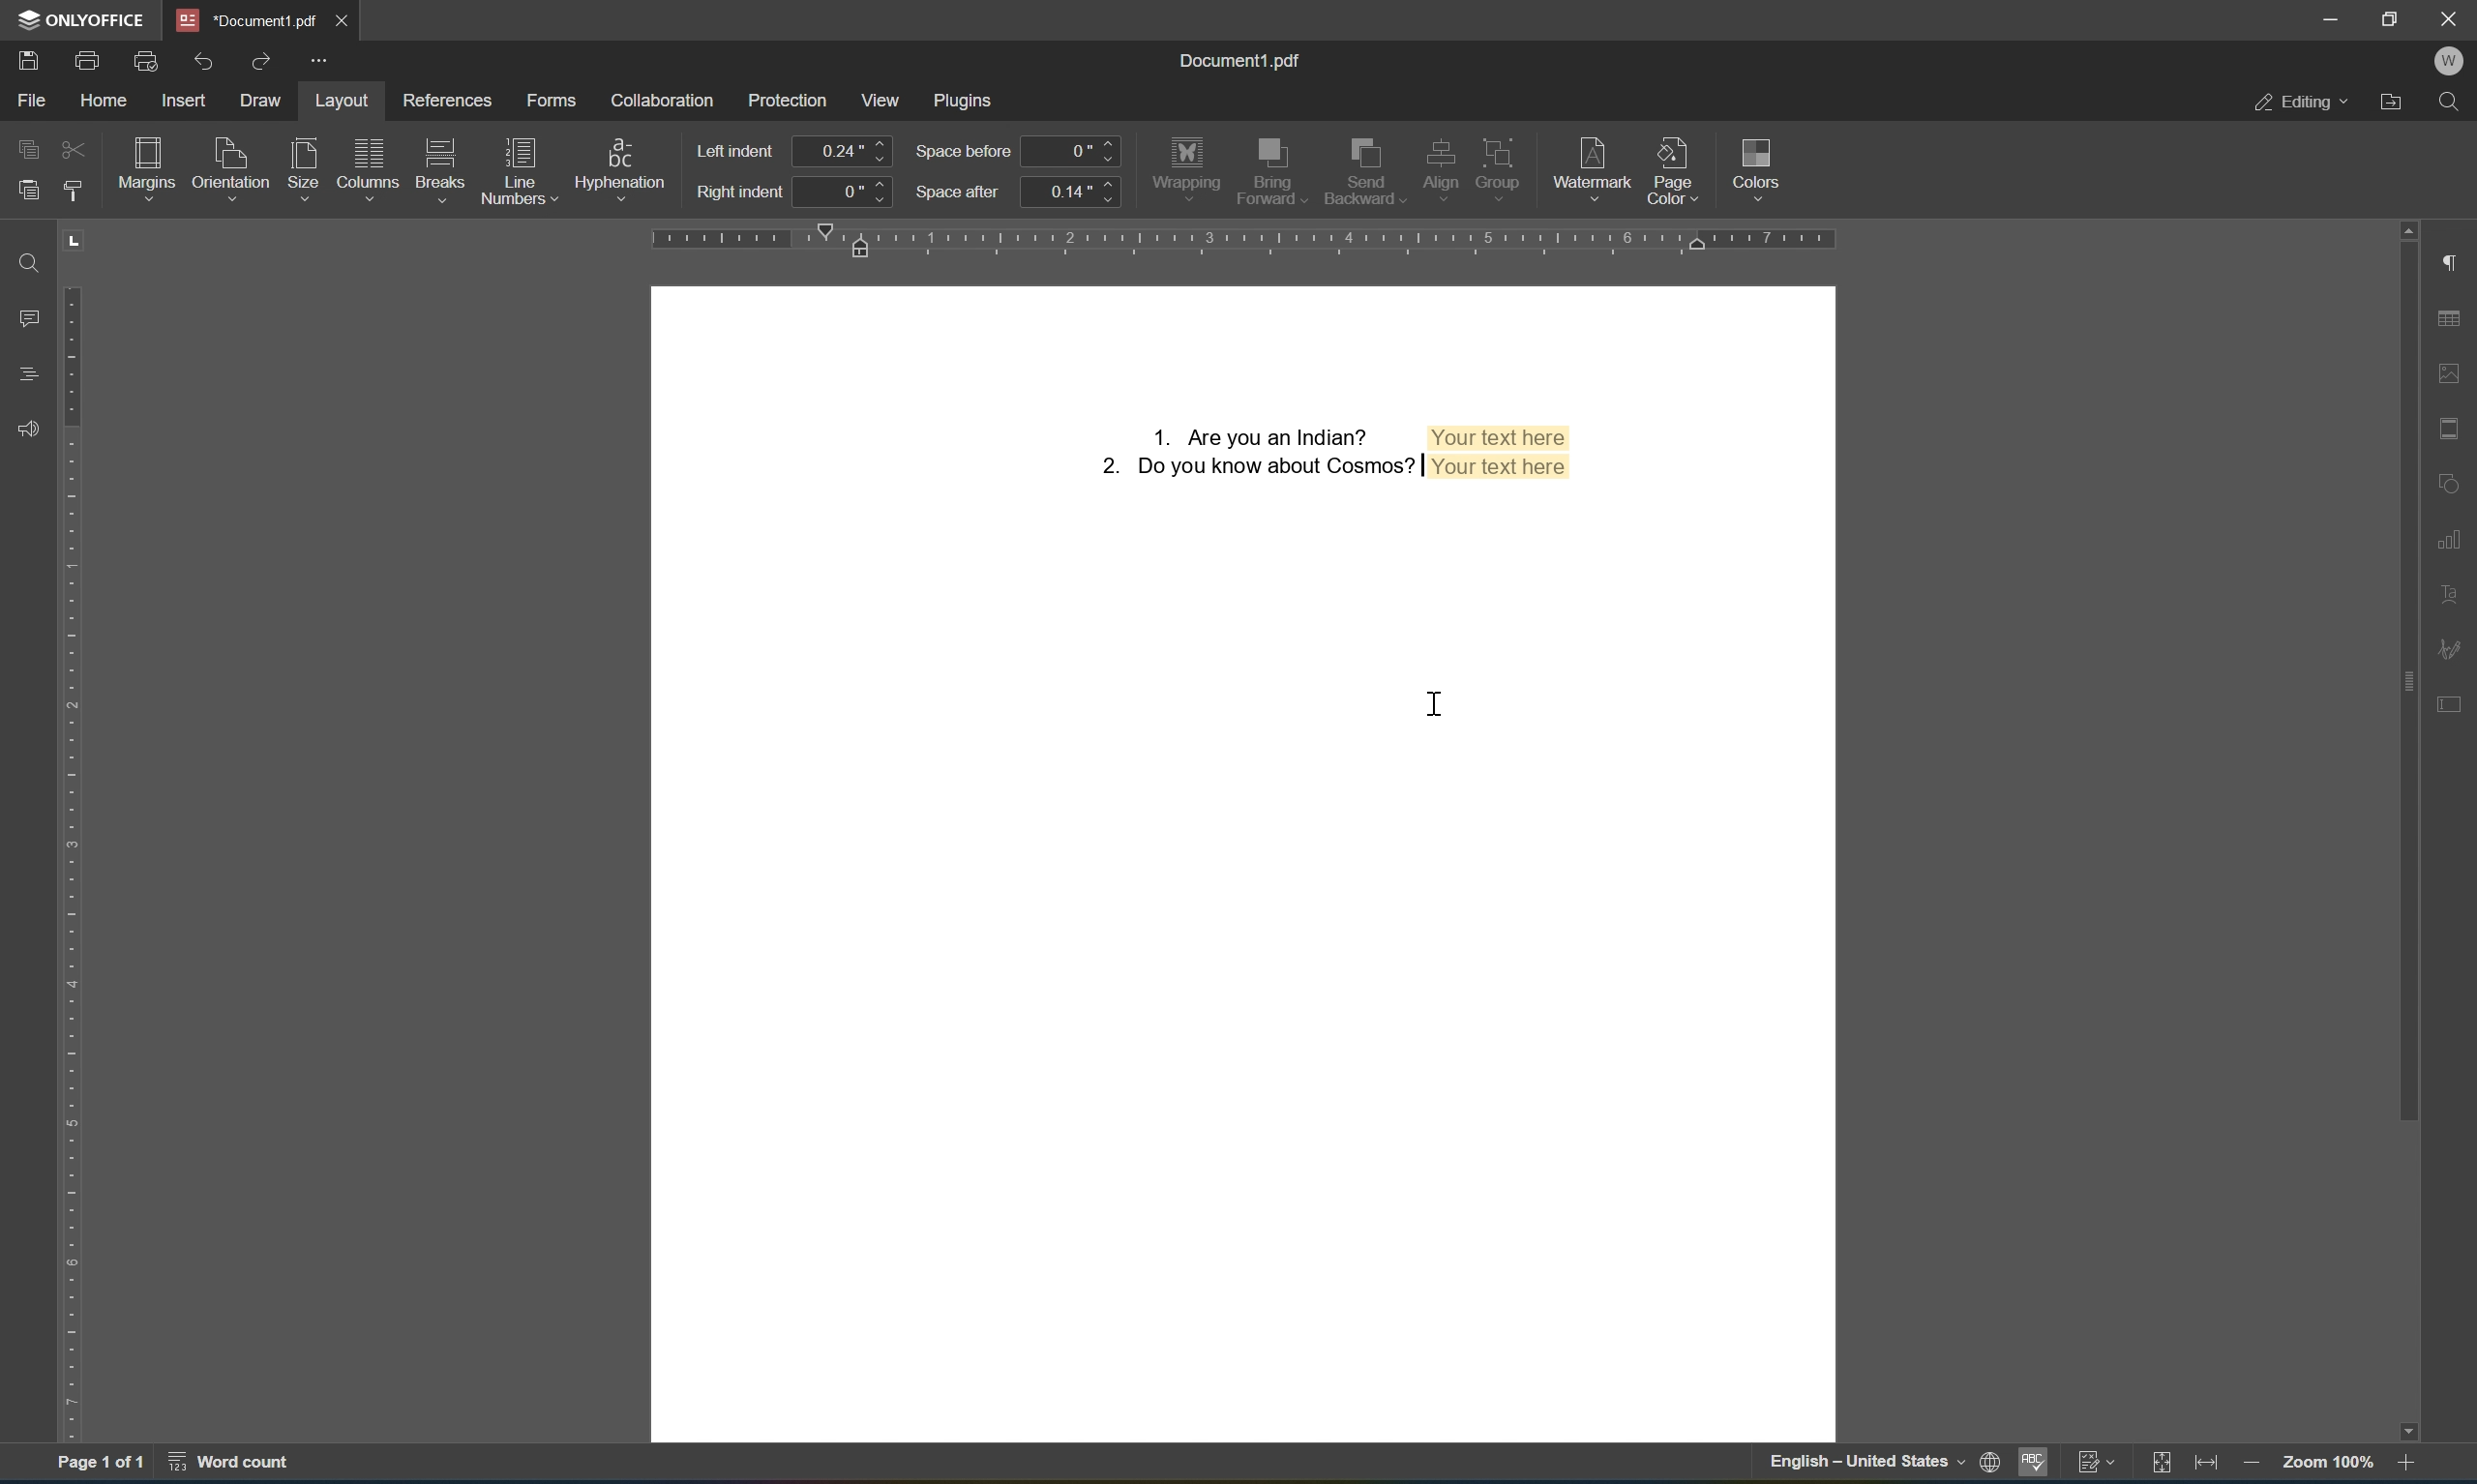 The width and height of the screenshot is (2477, 1484). Describe the element at coordinates (619, 167) in the screenshot. I see `hypernation` at that location.